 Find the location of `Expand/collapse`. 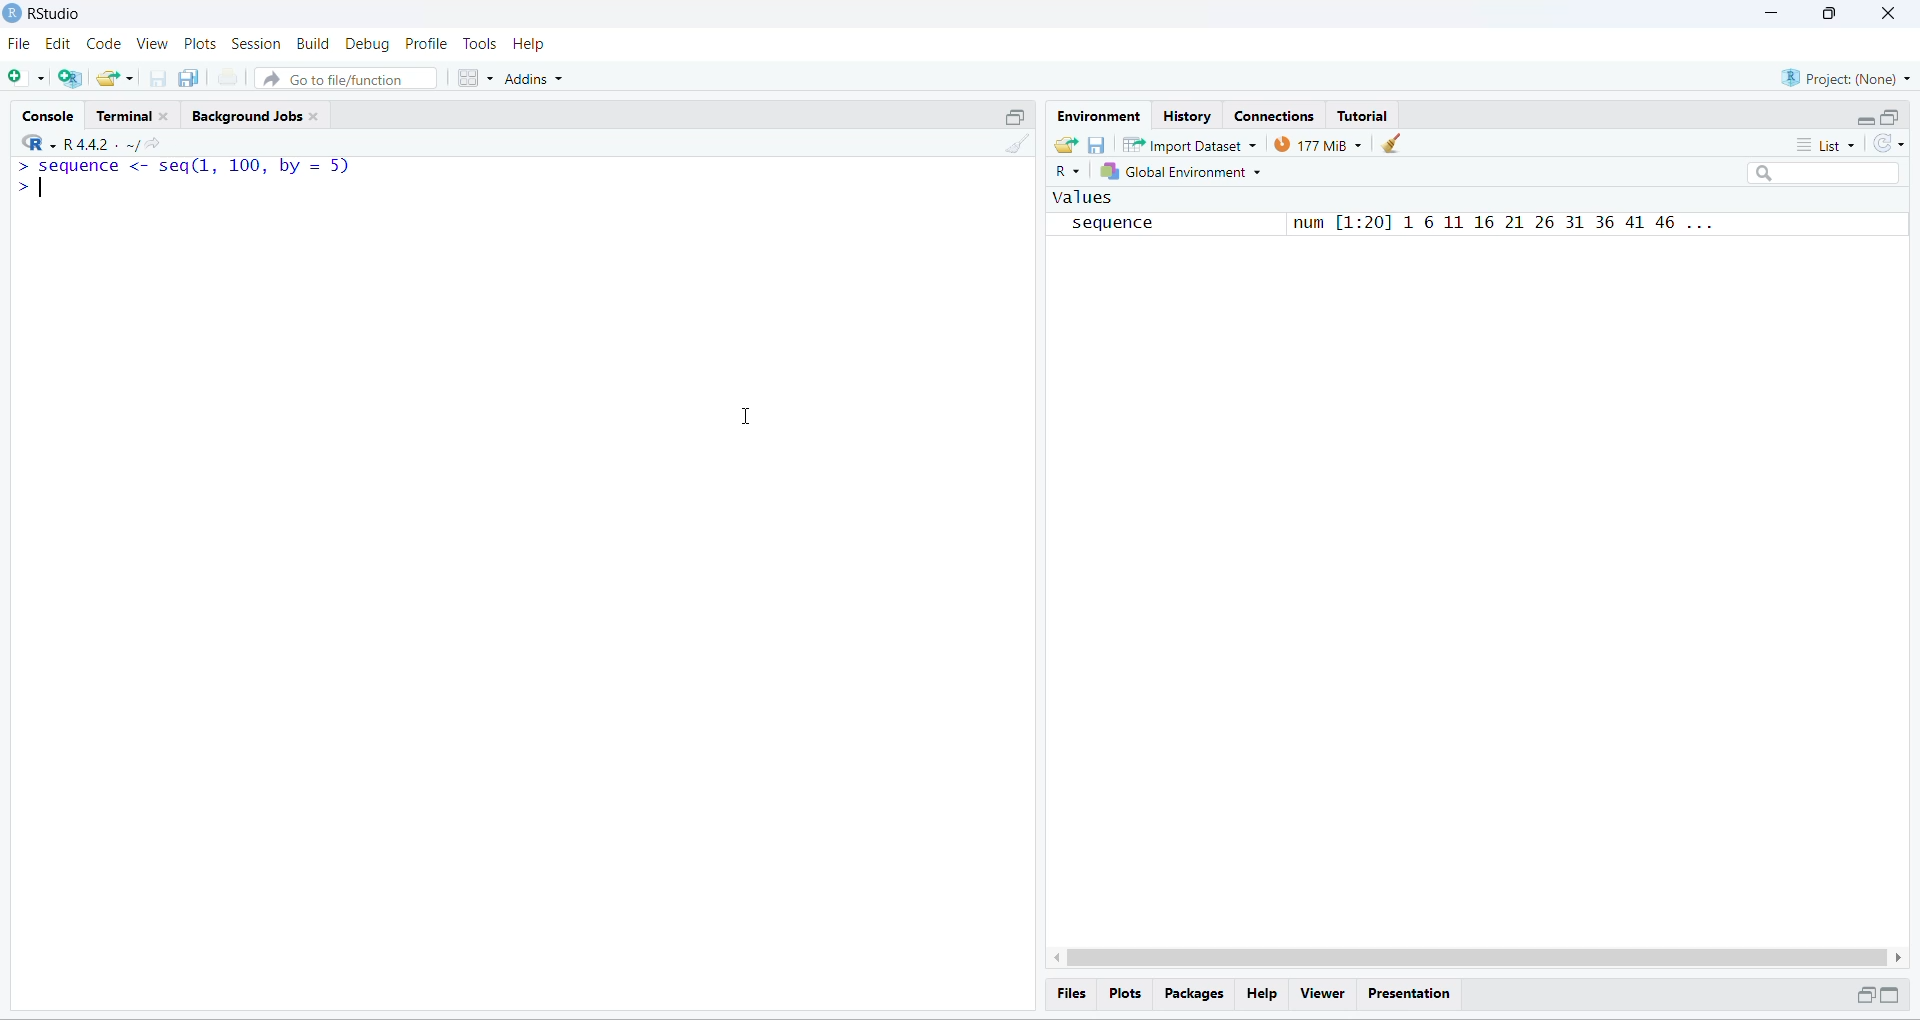

Expand/collapse is located at coordinates (1864, 119).